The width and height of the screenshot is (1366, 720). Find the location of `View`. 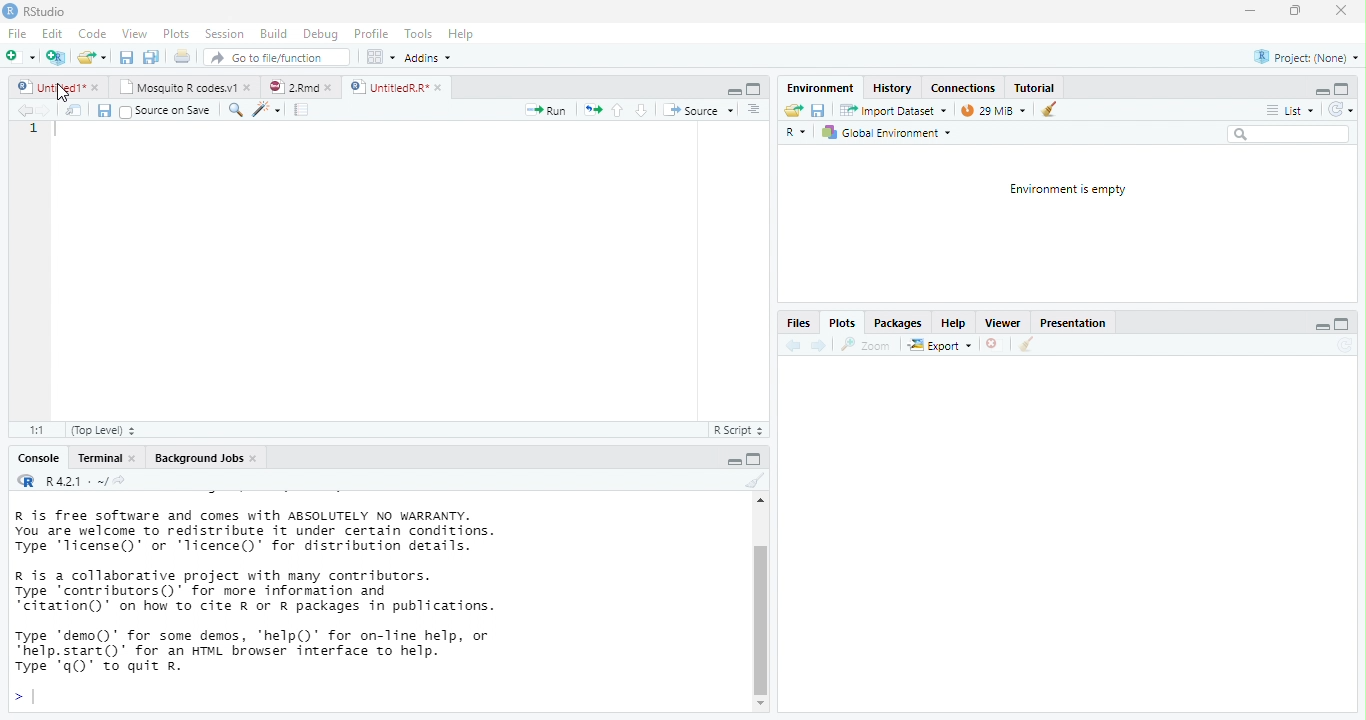

View is located at coordinates (133, 33).